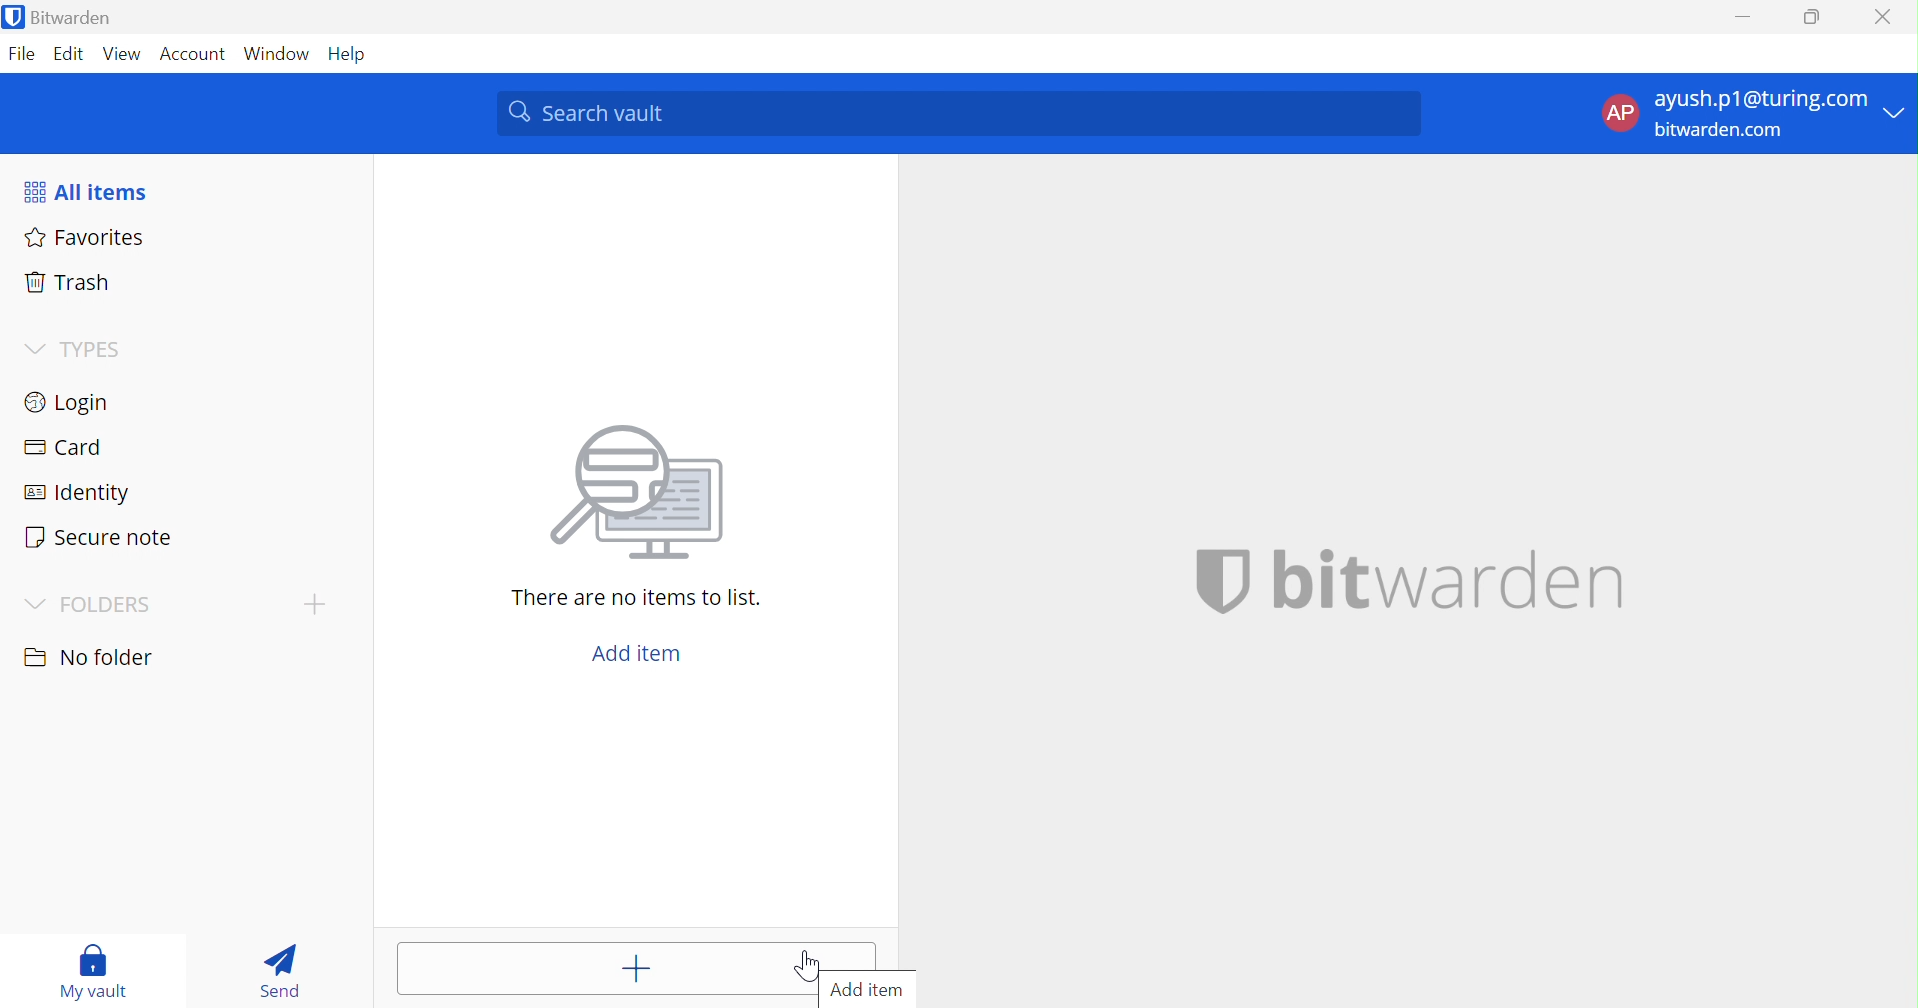 This screenshot has width=1918, height=1008. I want to click on Add item, so click(869, 988).